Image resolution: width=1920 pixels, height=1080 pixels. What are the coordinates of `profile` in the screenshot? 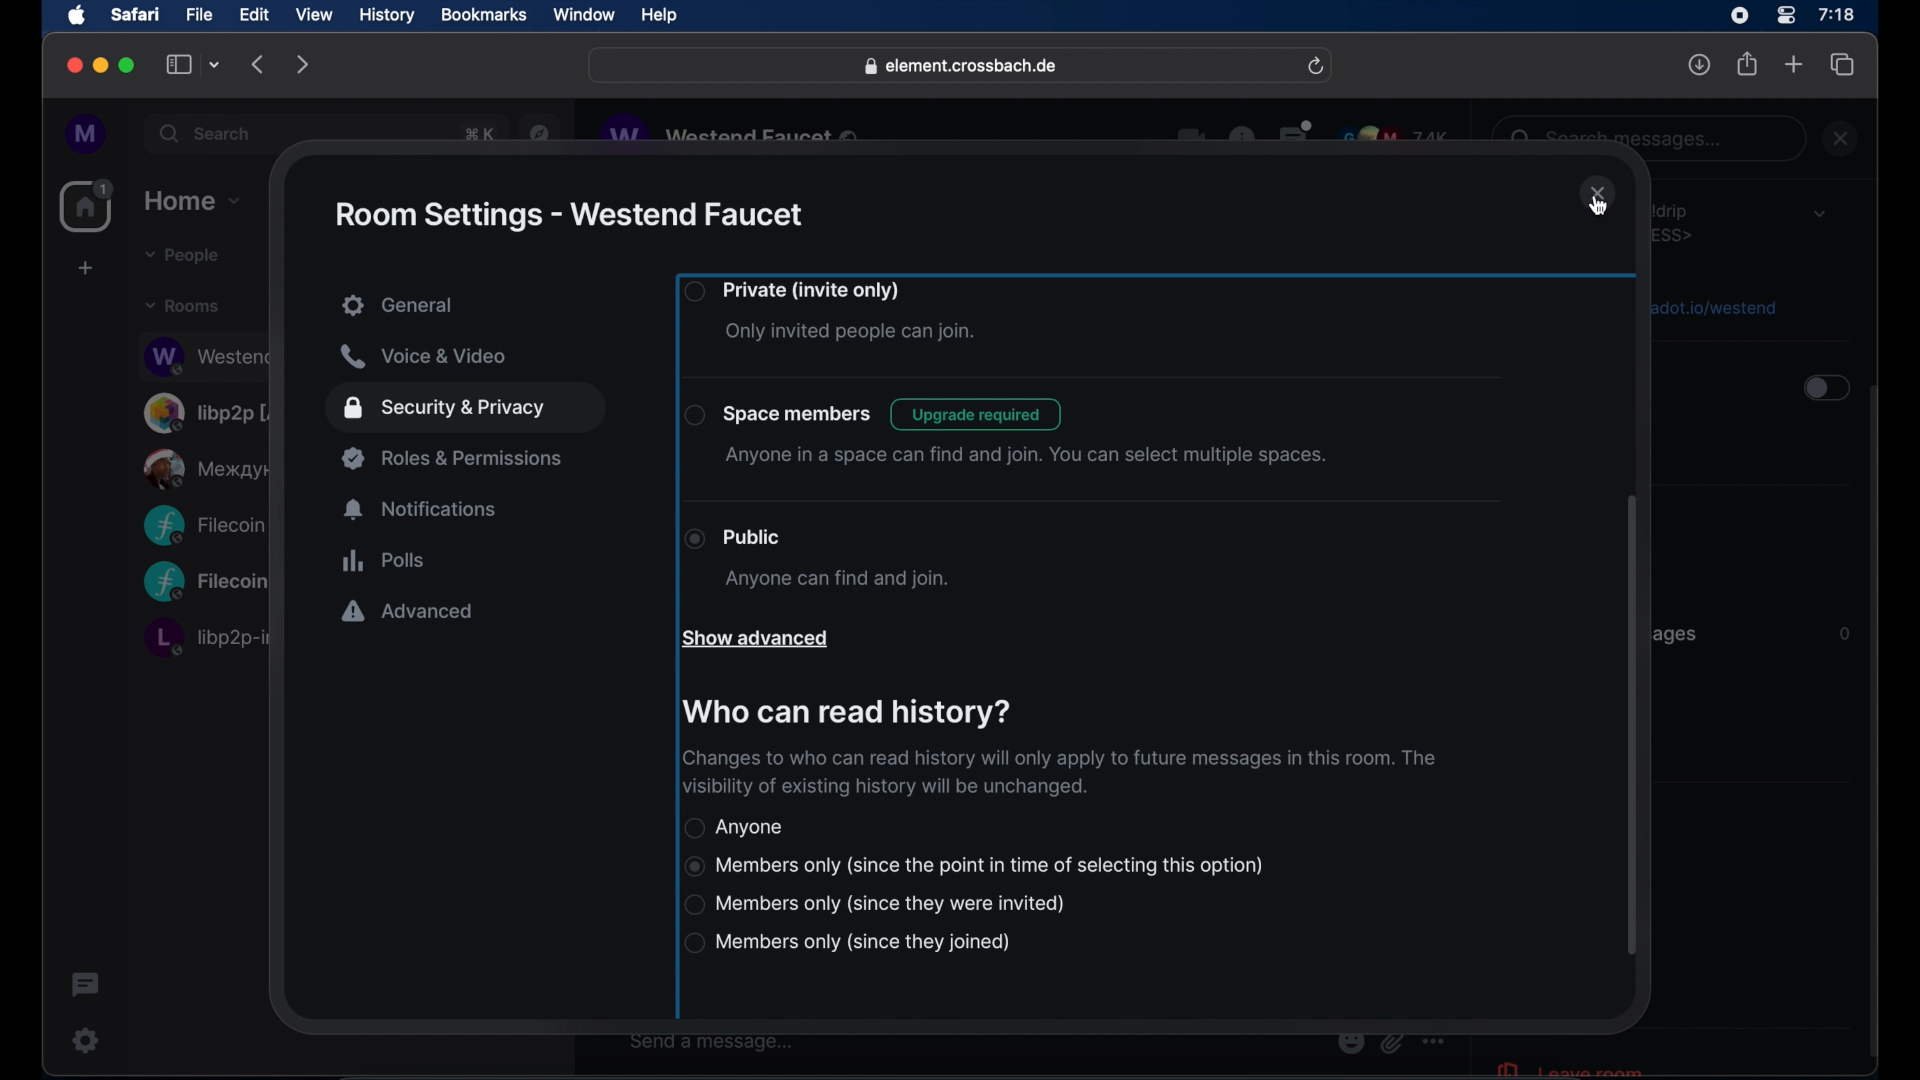 It's located at (87, 135).